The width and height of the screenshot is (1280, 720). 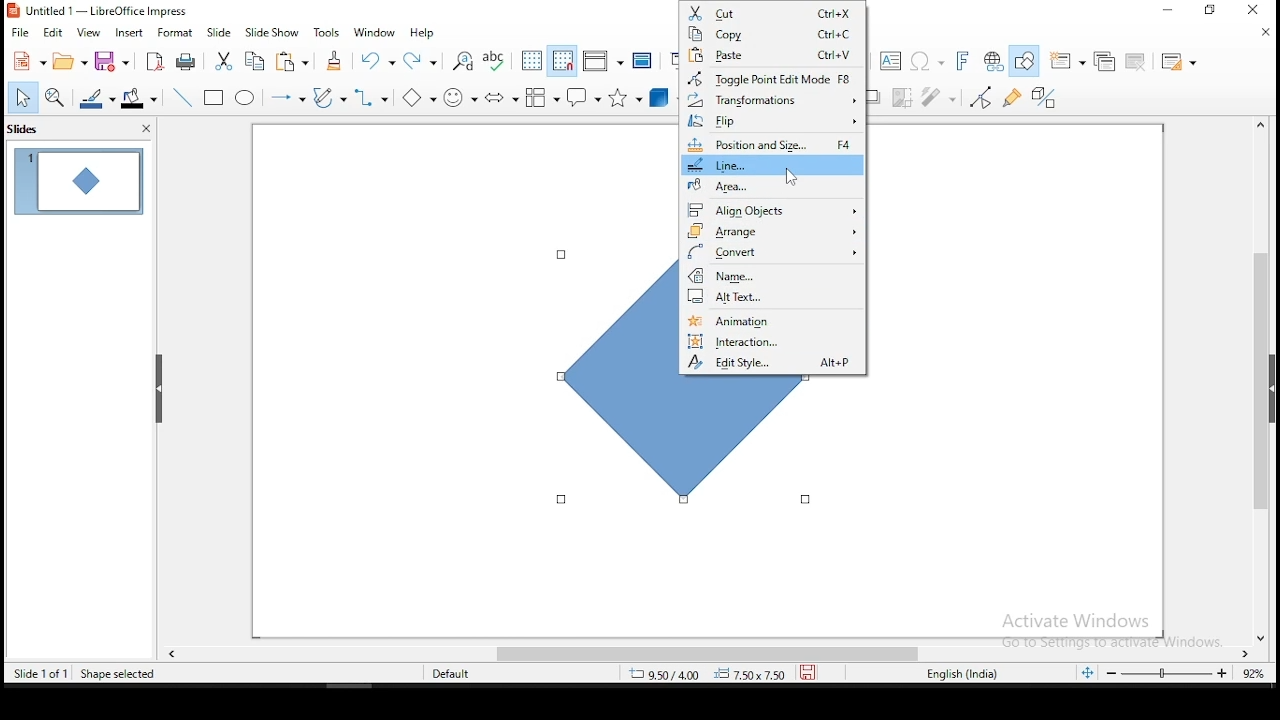 I want to click on convert, so click(x=772, y=252).